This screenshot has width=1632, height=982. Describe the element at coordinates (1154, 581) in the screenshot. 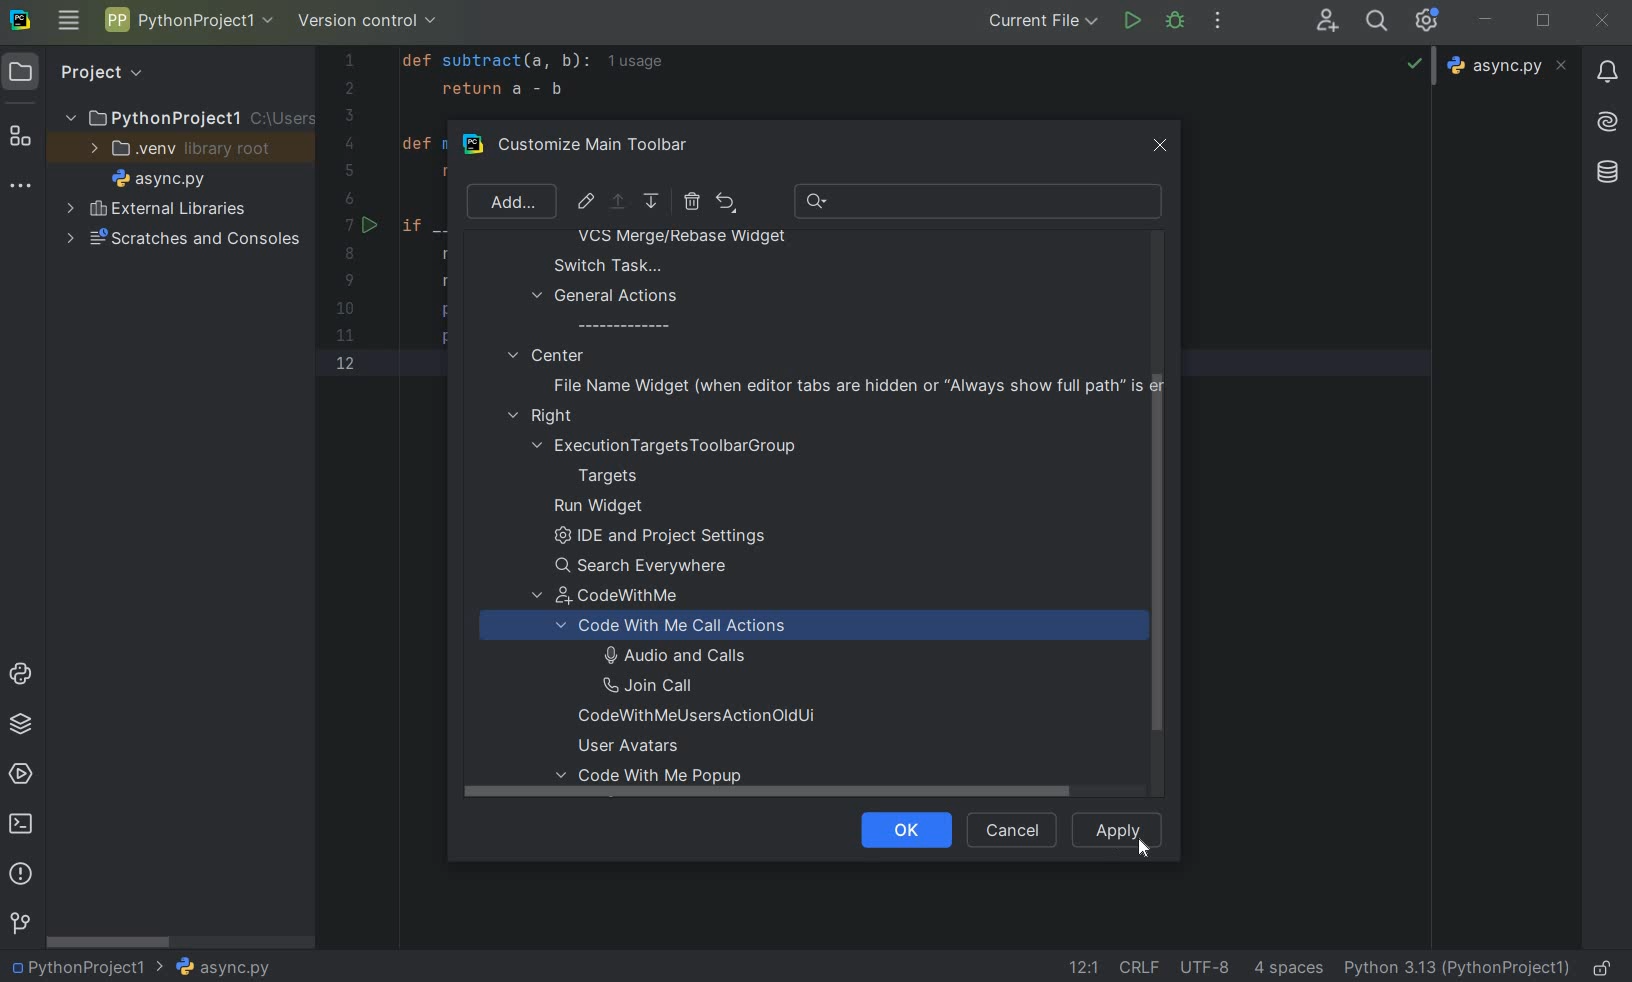

I see `scrollbar` at that location.